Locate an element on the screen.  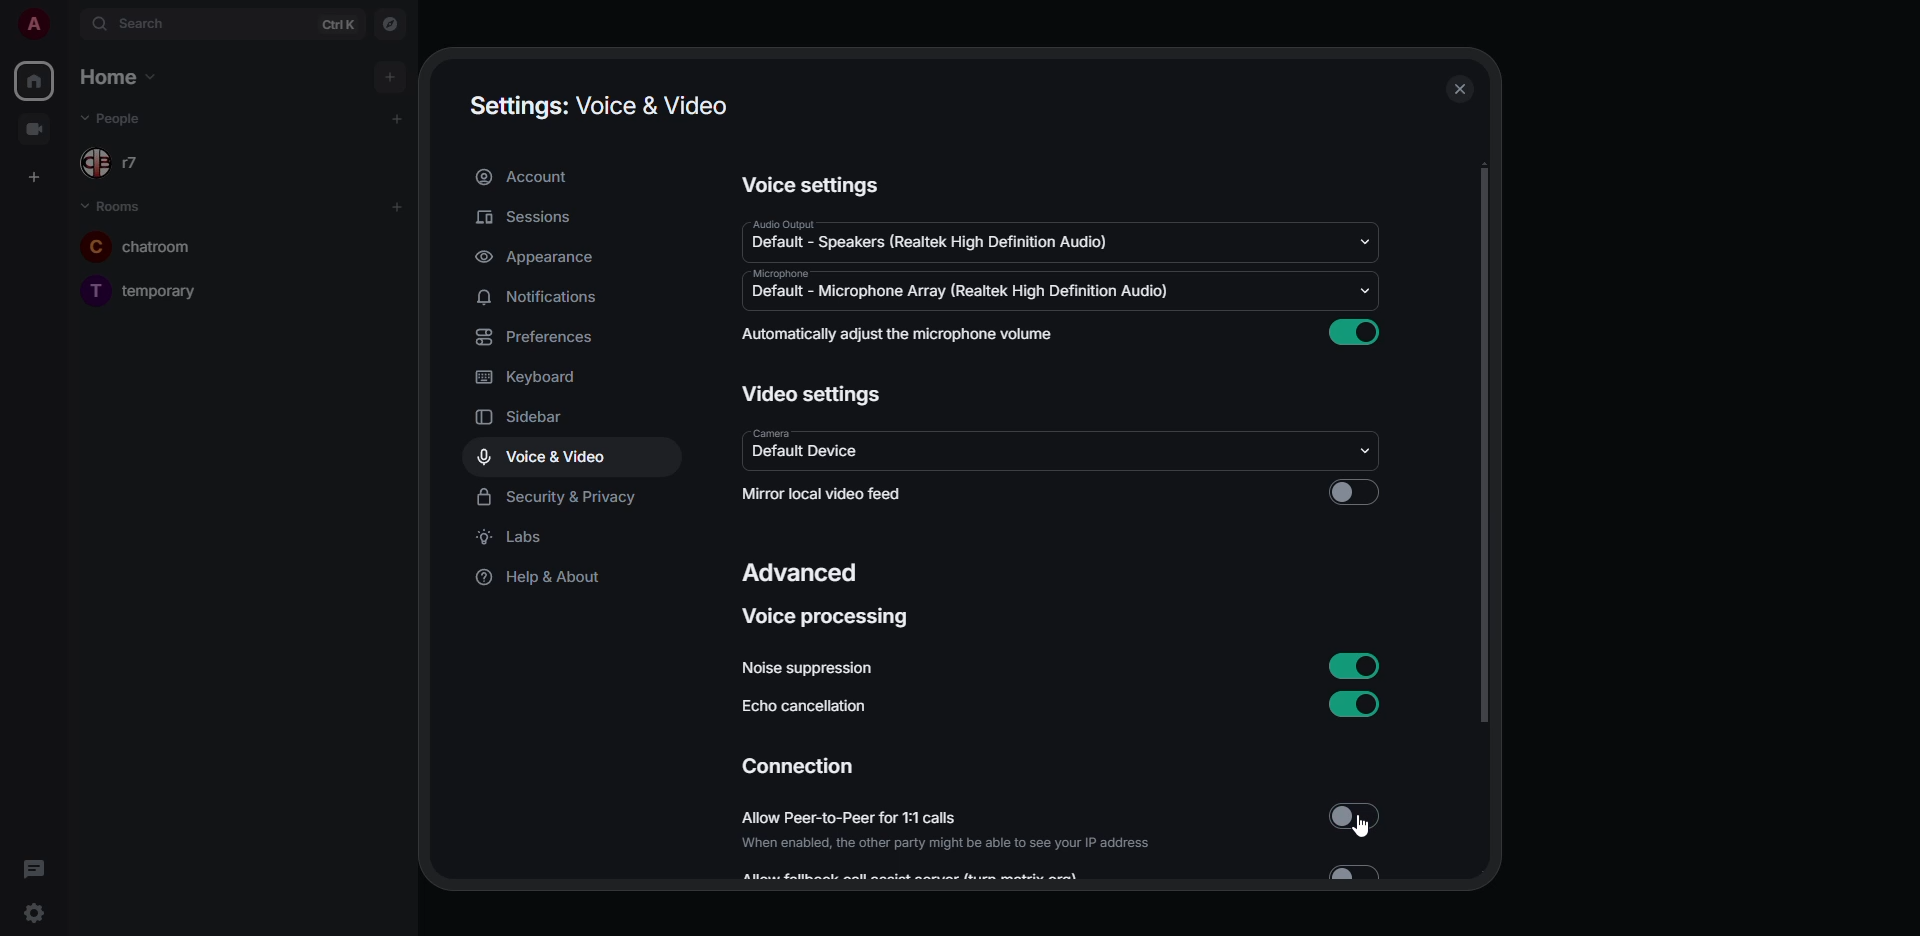
rooms is located at coordinates (116, 205).